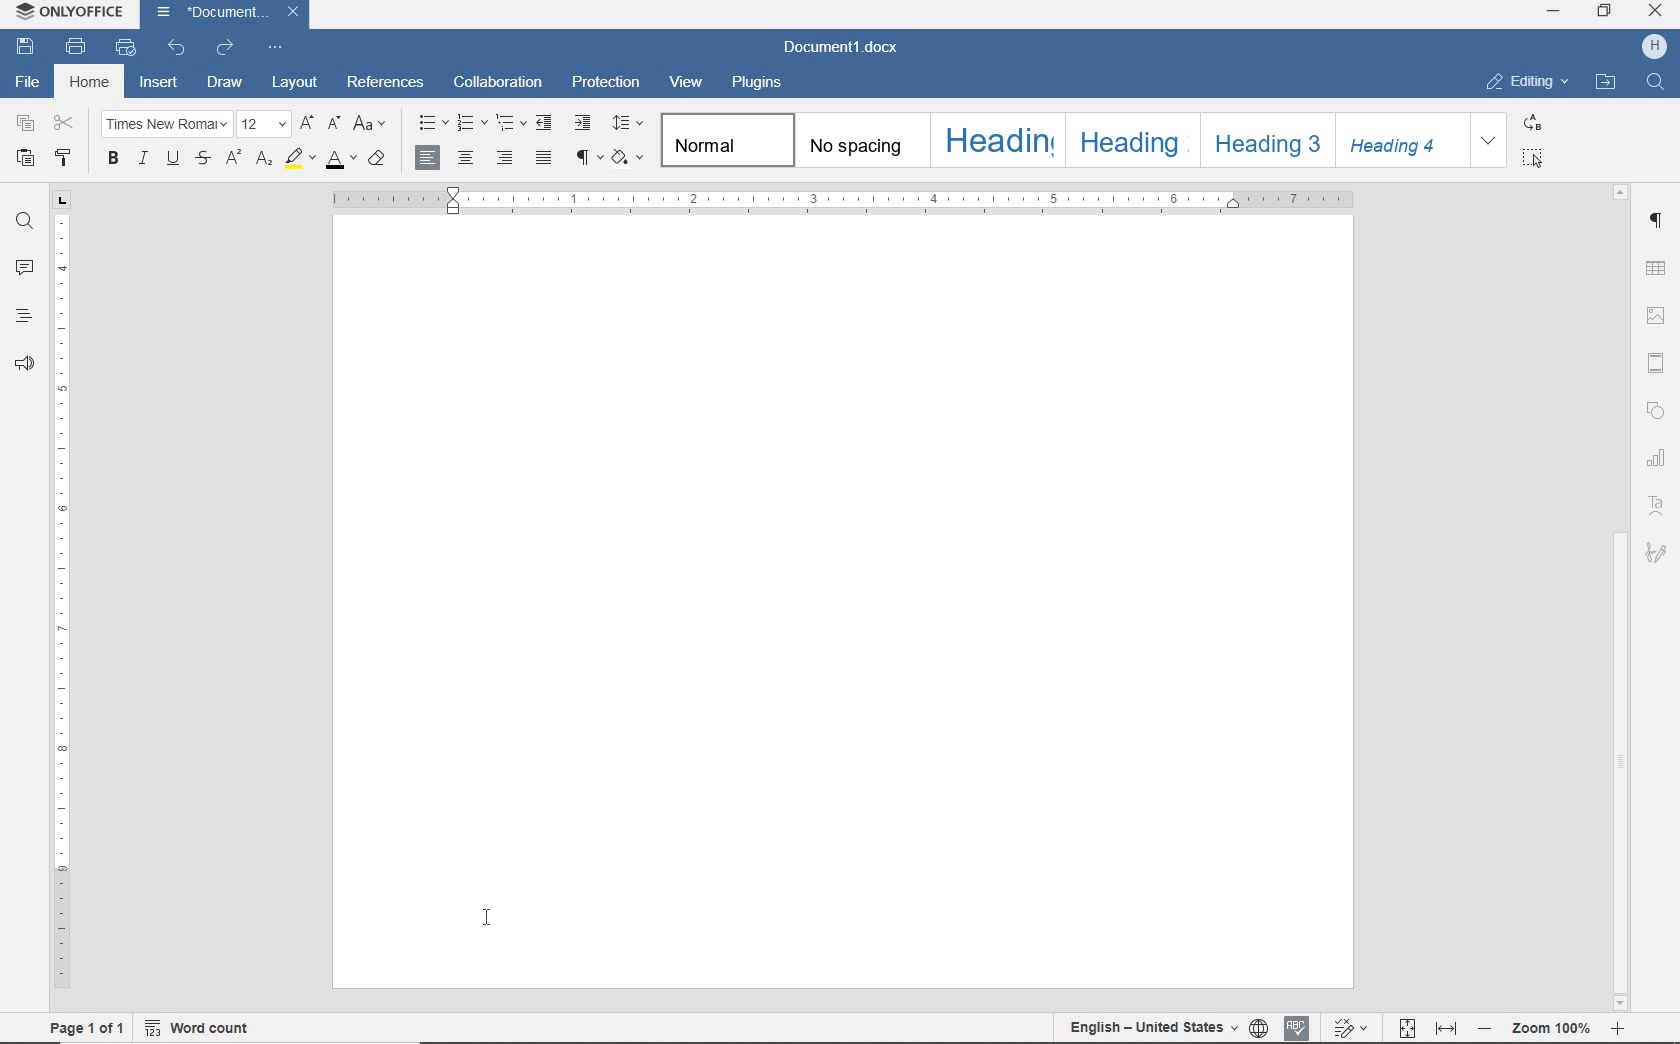 The height and width of the screenshot is (1044, 1680). What do you see at coordinates (370, 126) in the screenshot?
I see `change case` at bounding box center [370, 126].